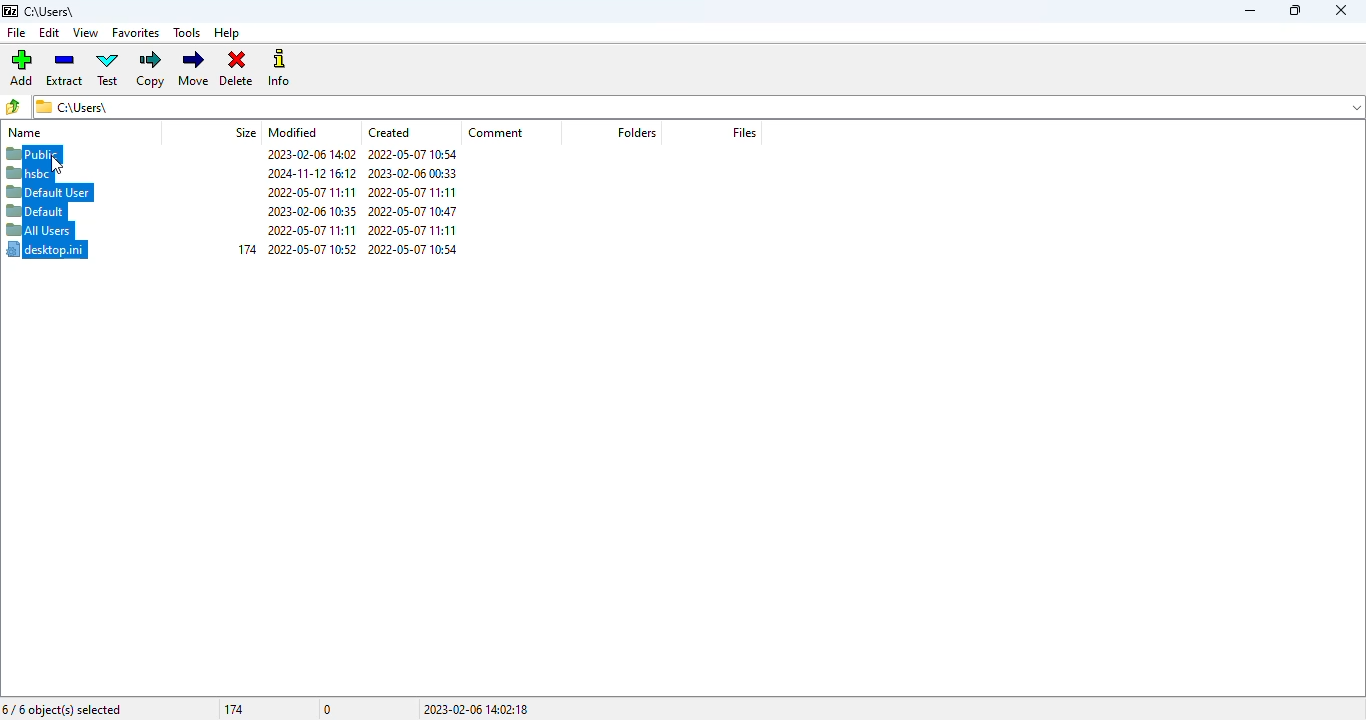  I want to click on 2023-02-06 14:02, so click(306, 154).